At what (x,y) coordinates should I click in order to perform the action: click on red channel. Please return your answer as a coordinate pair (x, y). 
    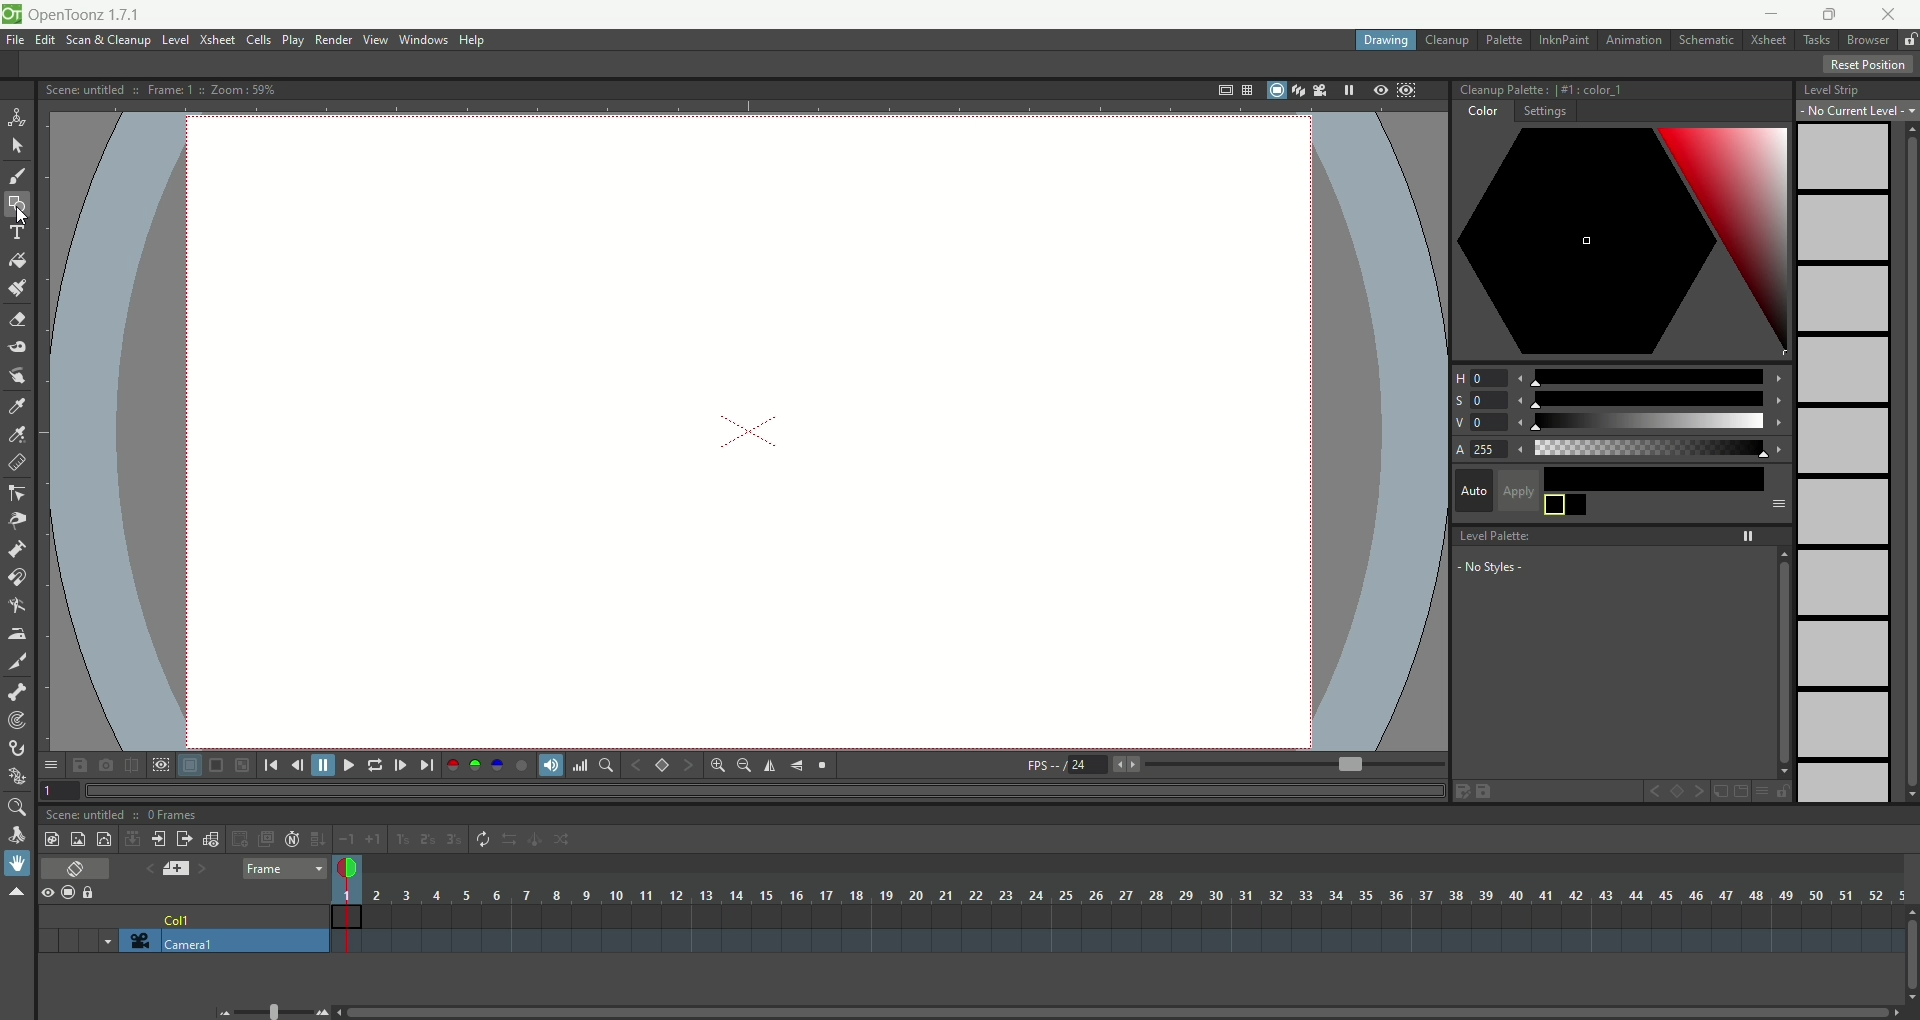
    Looking at the image, I should click on (453, 763).